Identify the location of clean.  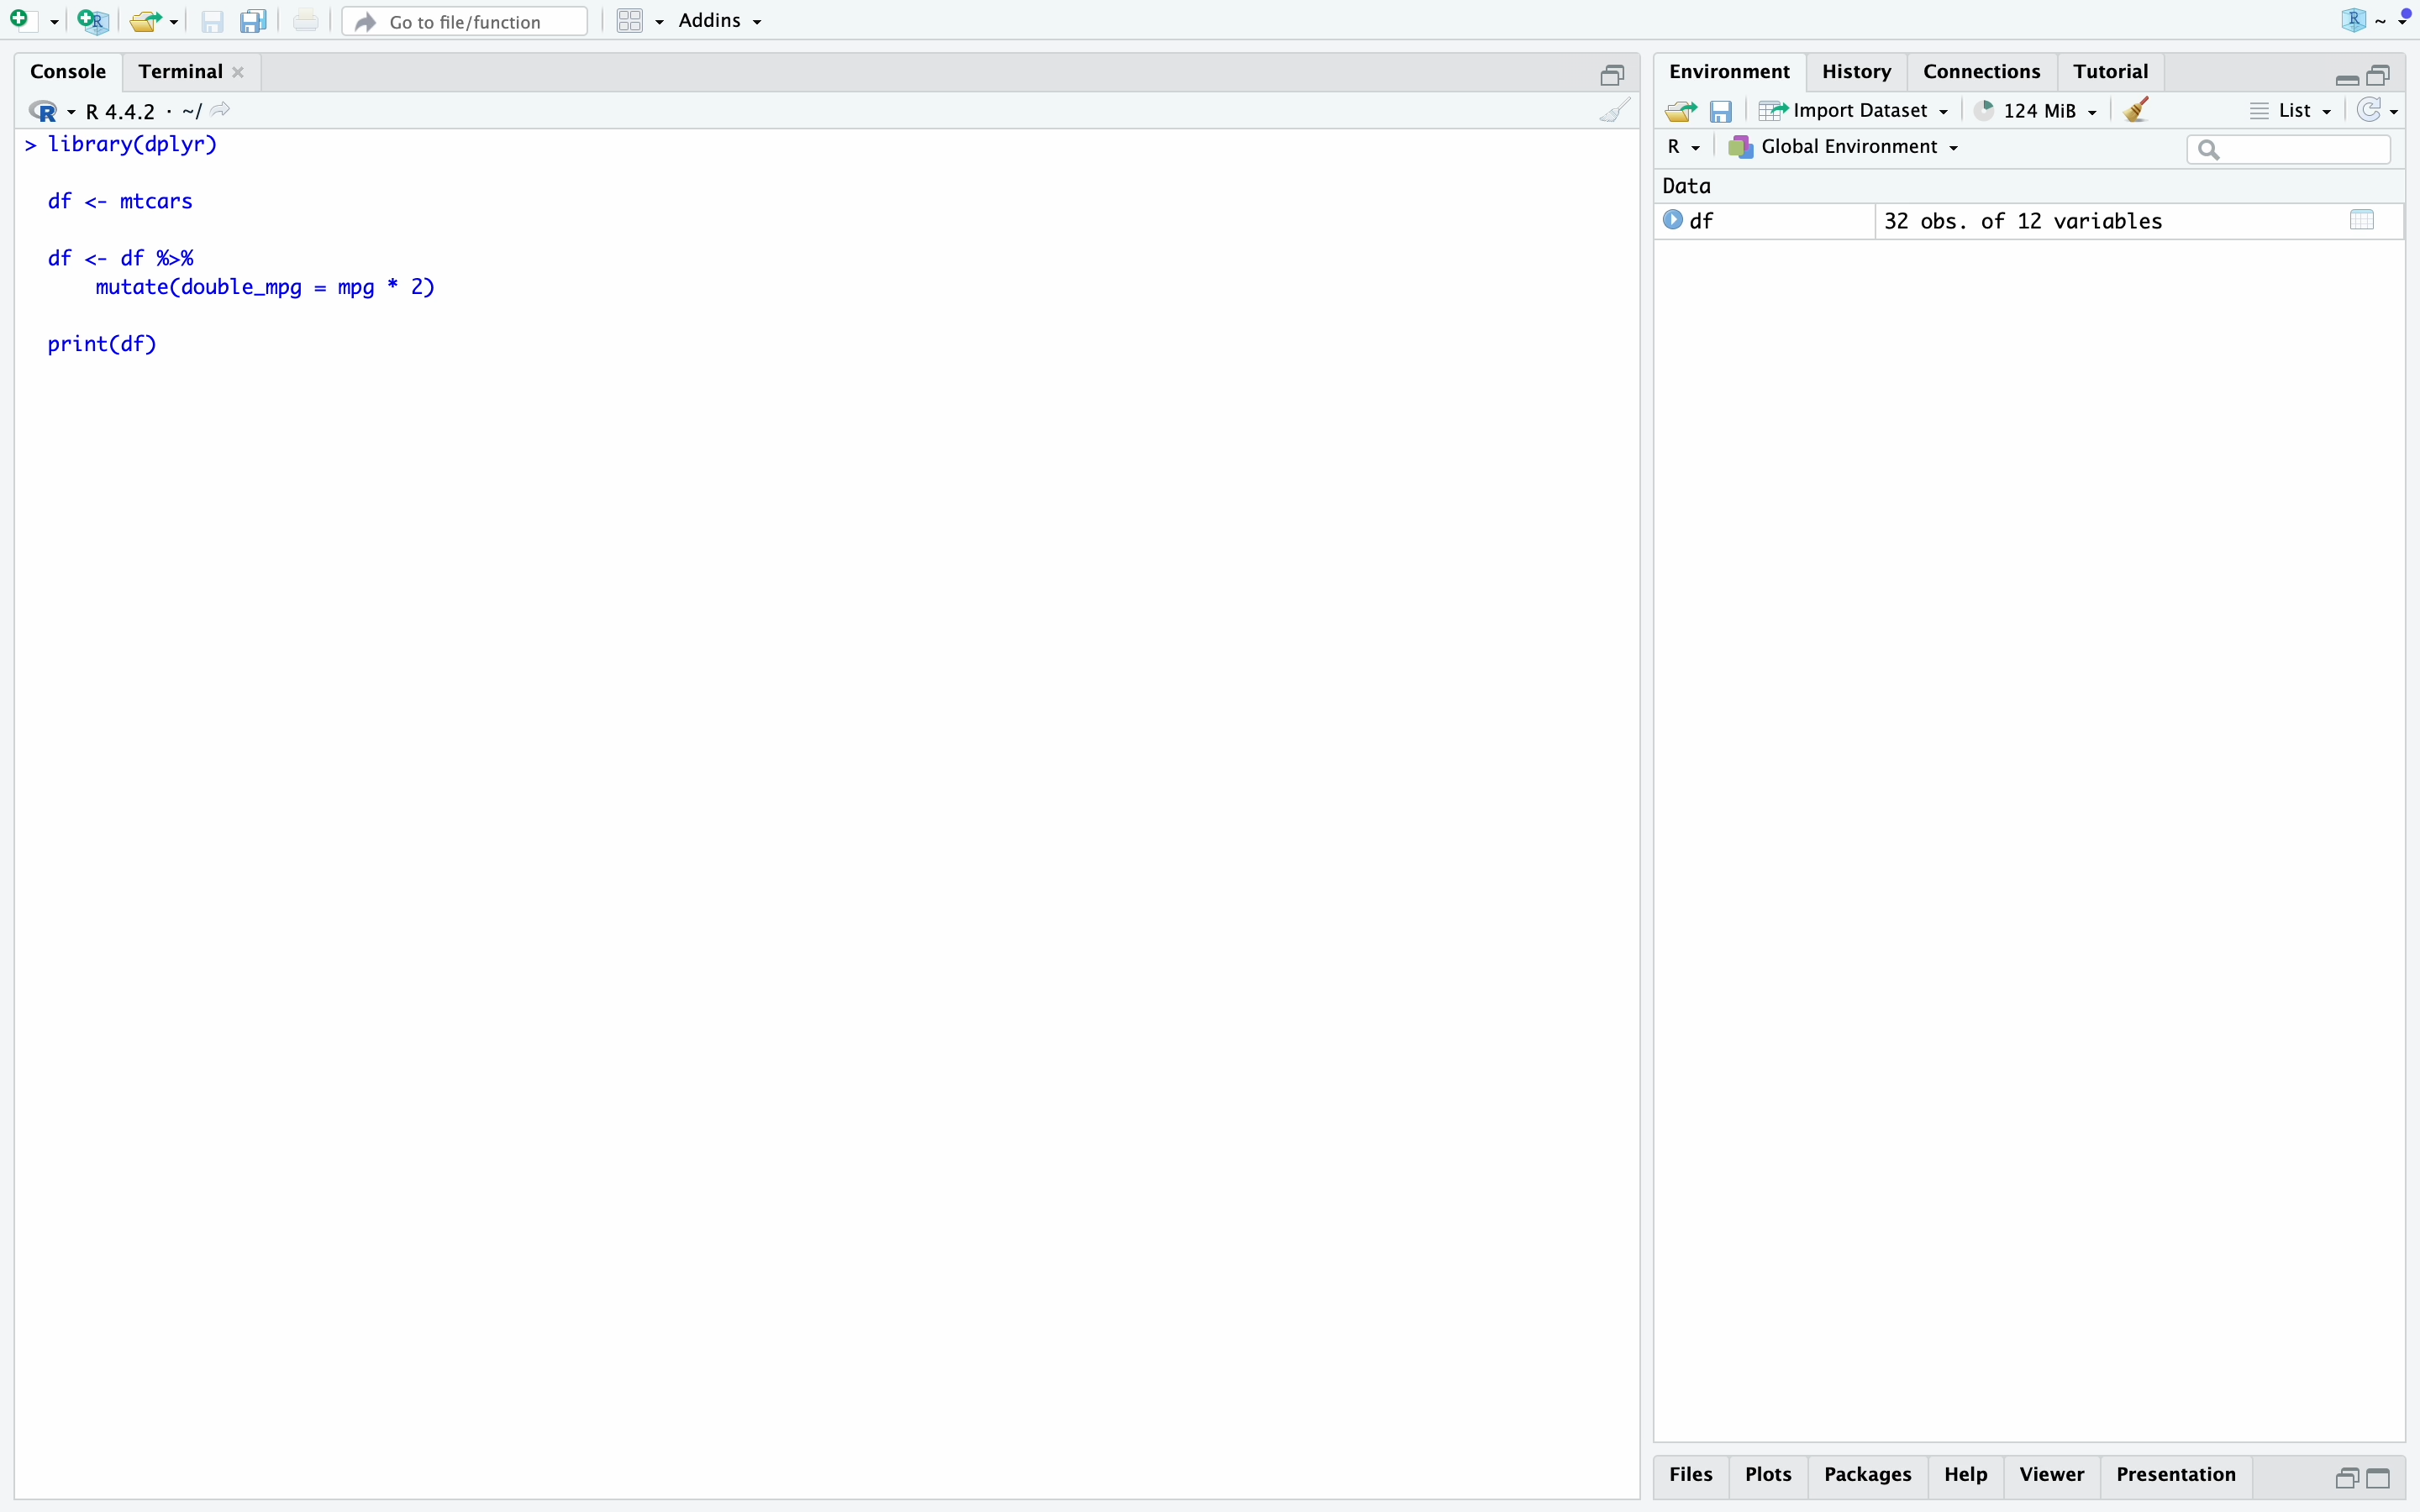
(2138, 110).